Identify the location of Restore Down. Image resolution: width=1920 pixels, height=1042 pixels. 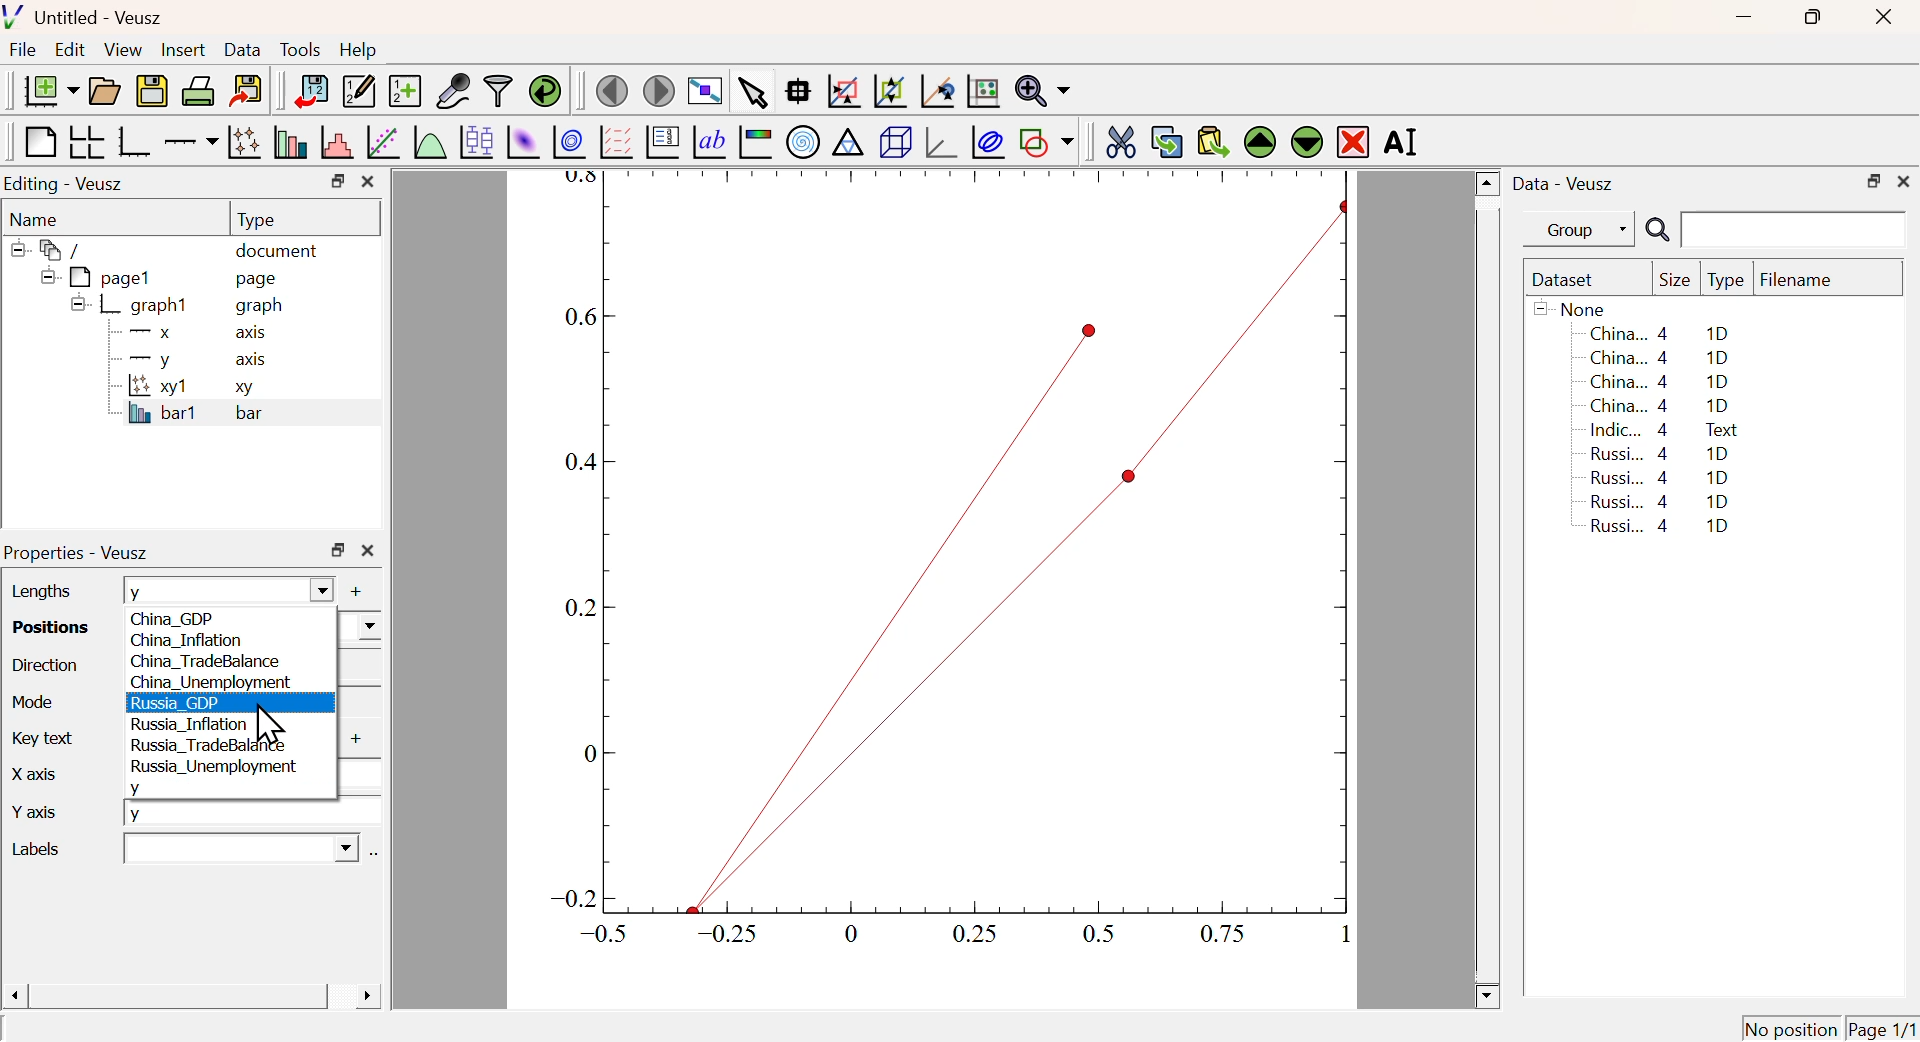
(338, 550).